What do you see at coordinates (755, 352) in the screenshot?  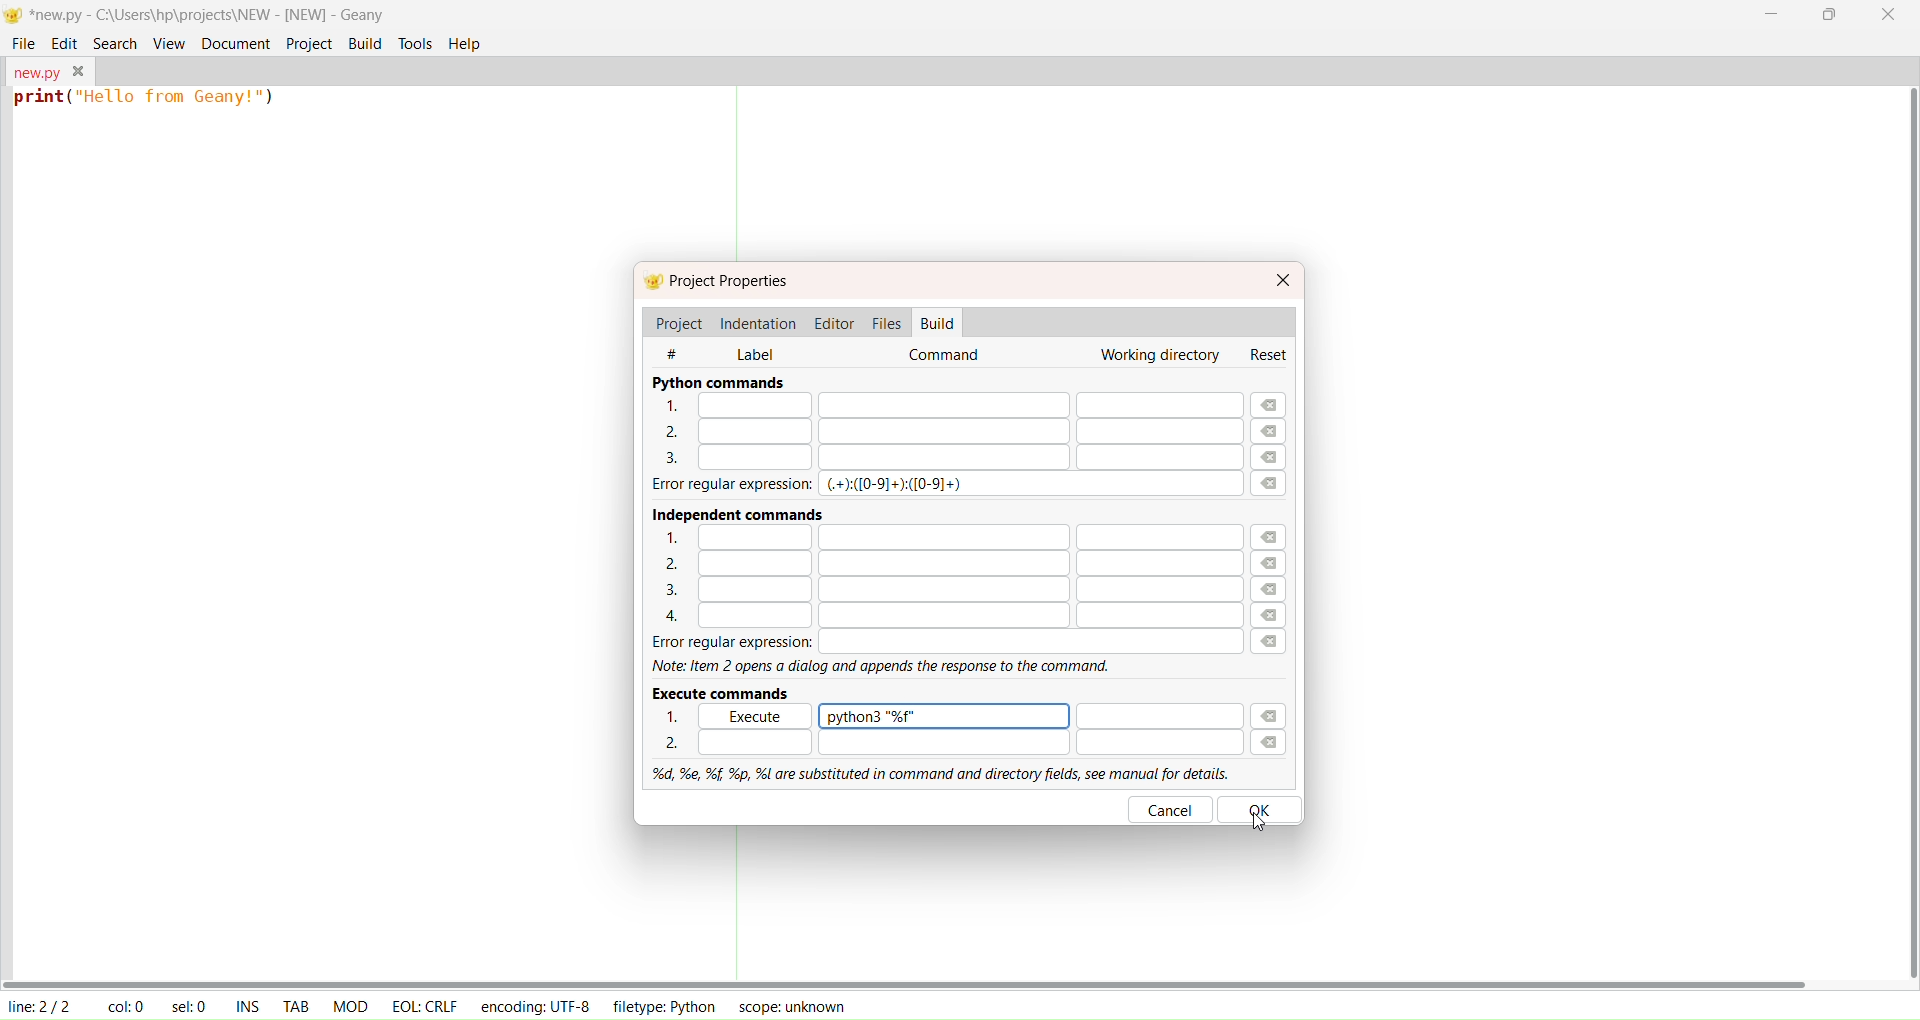 I see `label` at bounding box center [755, 352].